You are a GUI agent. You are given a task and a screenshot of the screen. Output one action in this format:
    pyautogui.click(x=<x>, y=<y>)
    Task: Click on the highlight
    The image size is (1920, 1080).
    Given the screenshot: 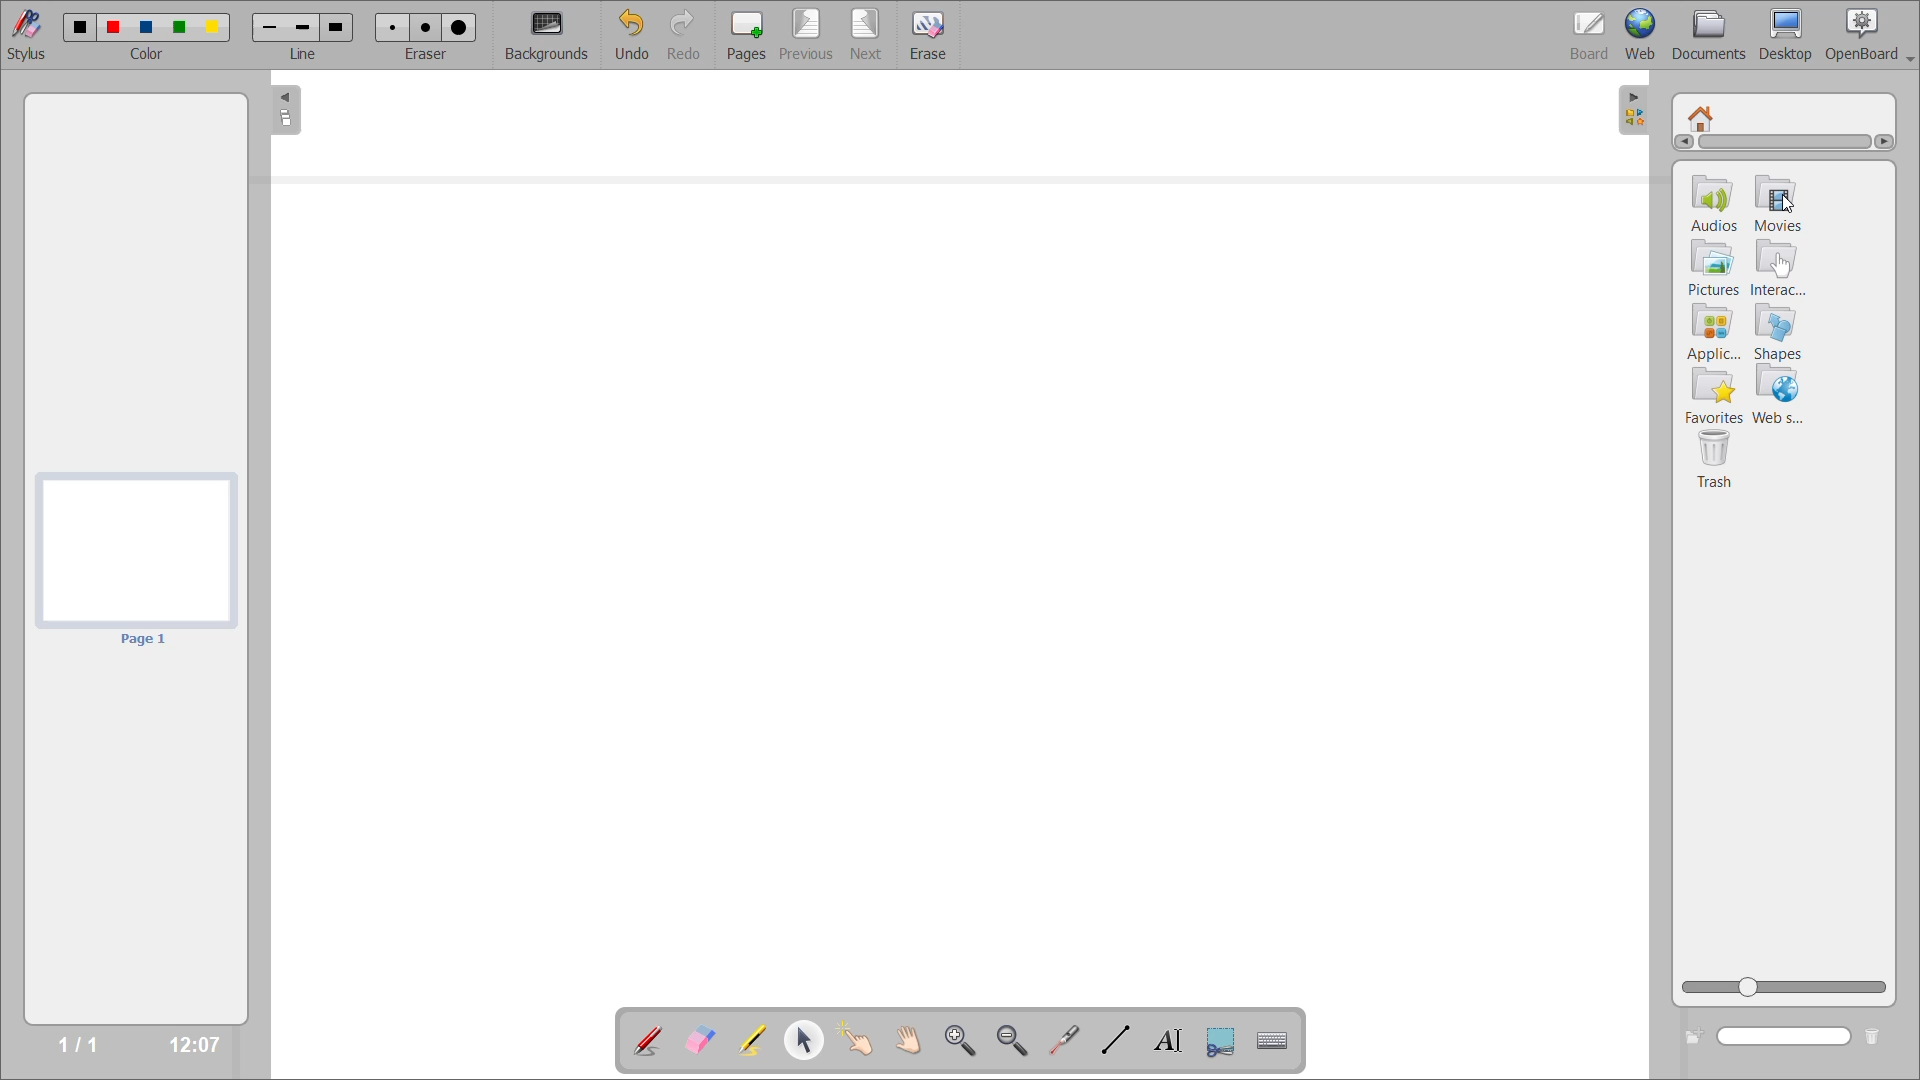 What is the action you would take?
    pyautogui.click(x=750, y=1037)
    